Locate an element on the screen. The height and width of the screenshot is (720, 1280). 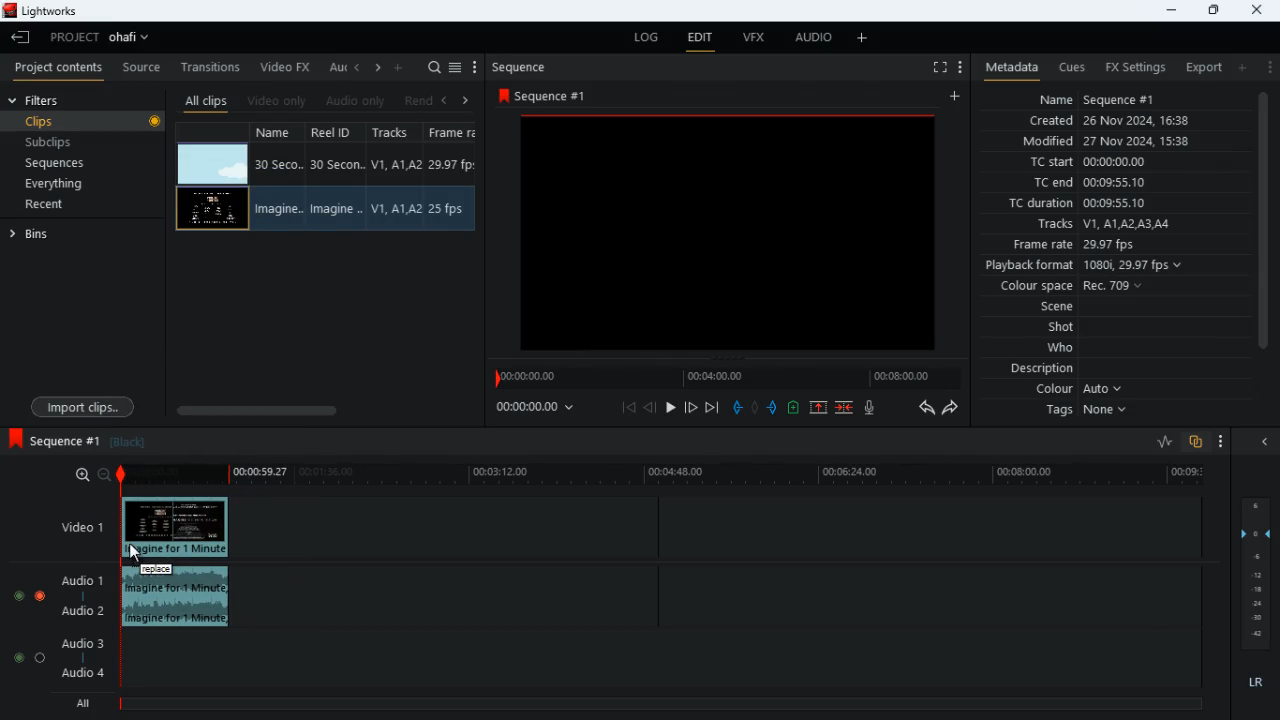
tracks is located at coordinates (1098, 225).